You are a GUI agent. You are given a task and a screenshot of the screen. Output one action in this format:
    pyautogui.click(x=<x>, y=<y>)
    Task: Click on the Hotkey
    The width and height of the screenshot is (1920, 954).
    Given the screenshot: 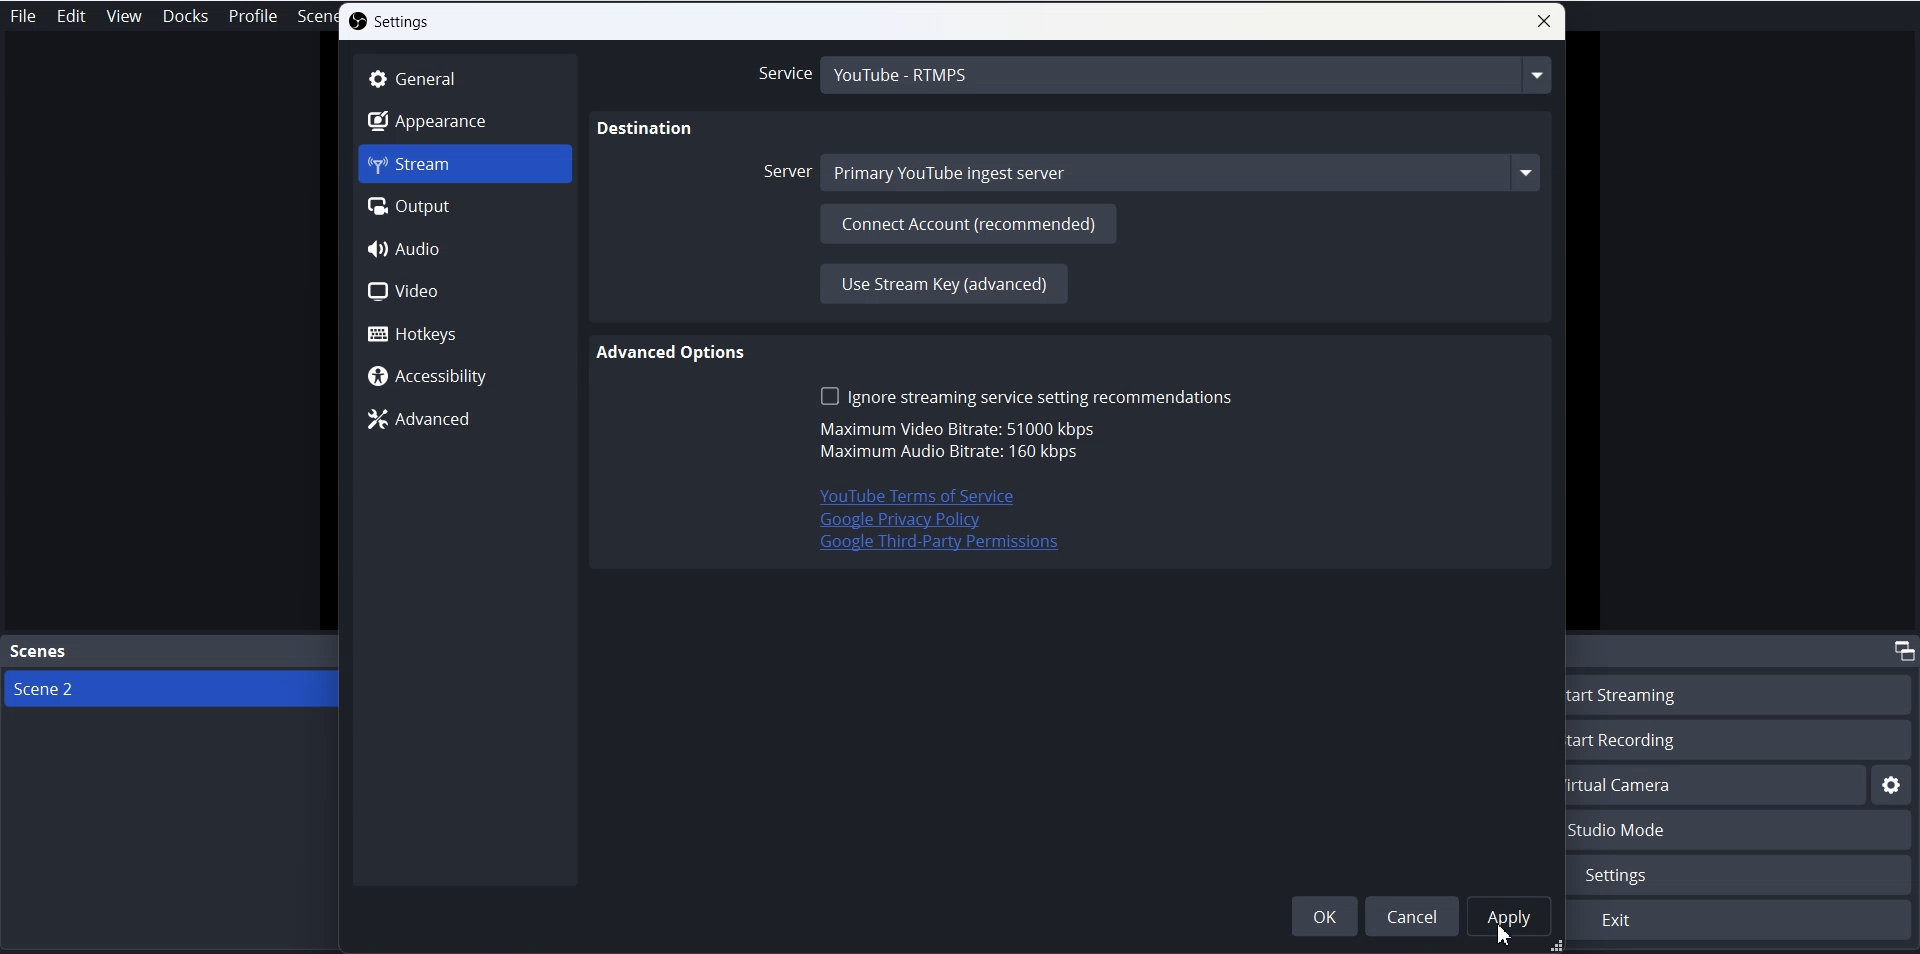 What is the action you would take?
    pyautogui.click(x=464, y=333)
    